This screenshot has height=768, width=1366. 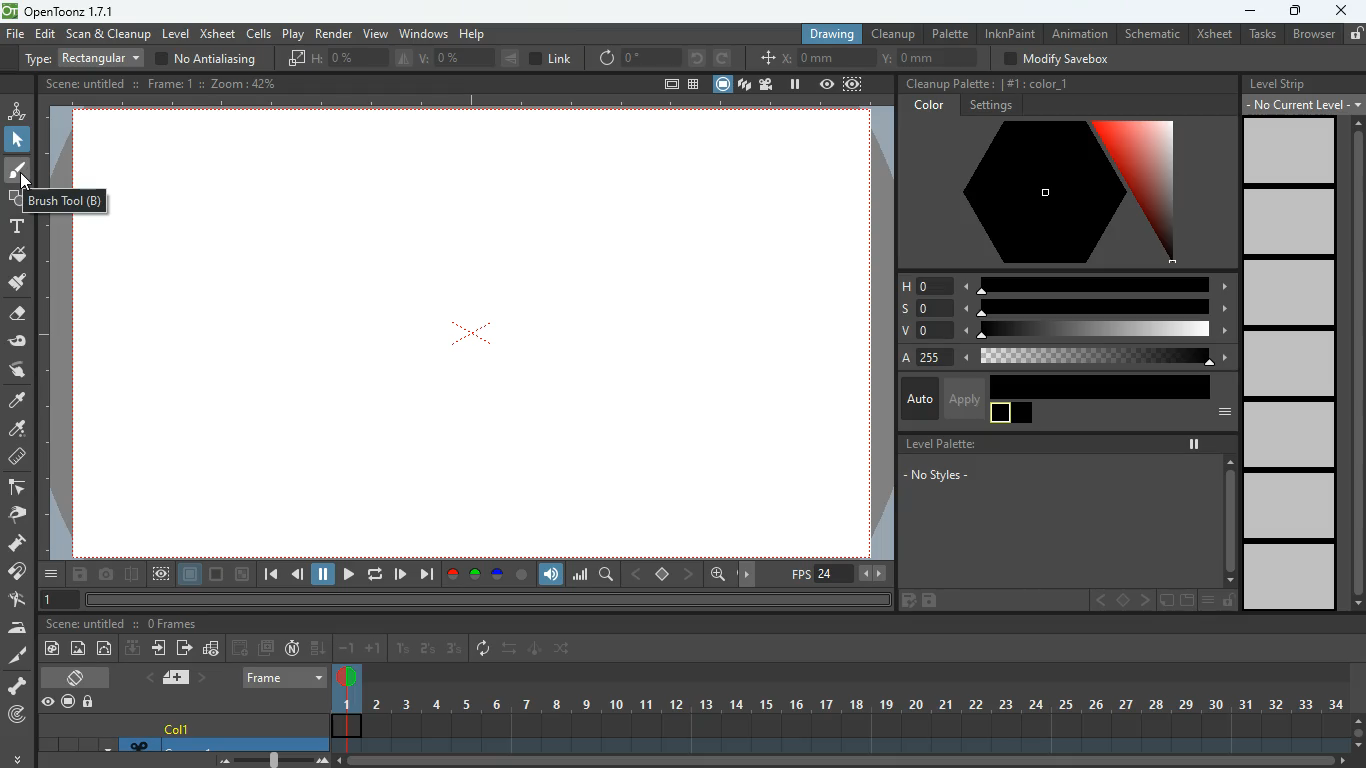 What do you see at coordinates (1288, 222) in the screenshot?
I see `level` at bounding box center [1288, 222].